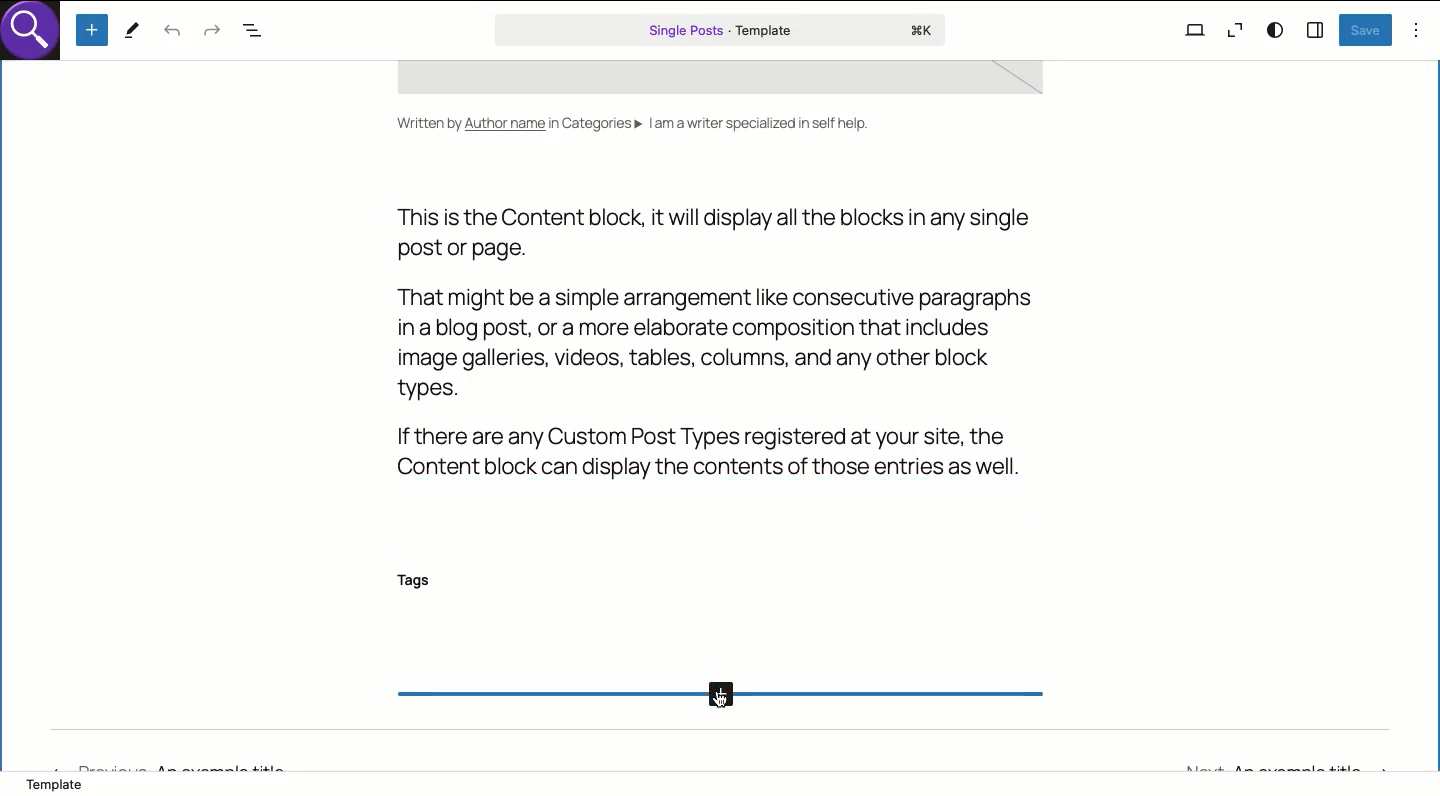  I want to click on Single posts template, so click(722, 30).